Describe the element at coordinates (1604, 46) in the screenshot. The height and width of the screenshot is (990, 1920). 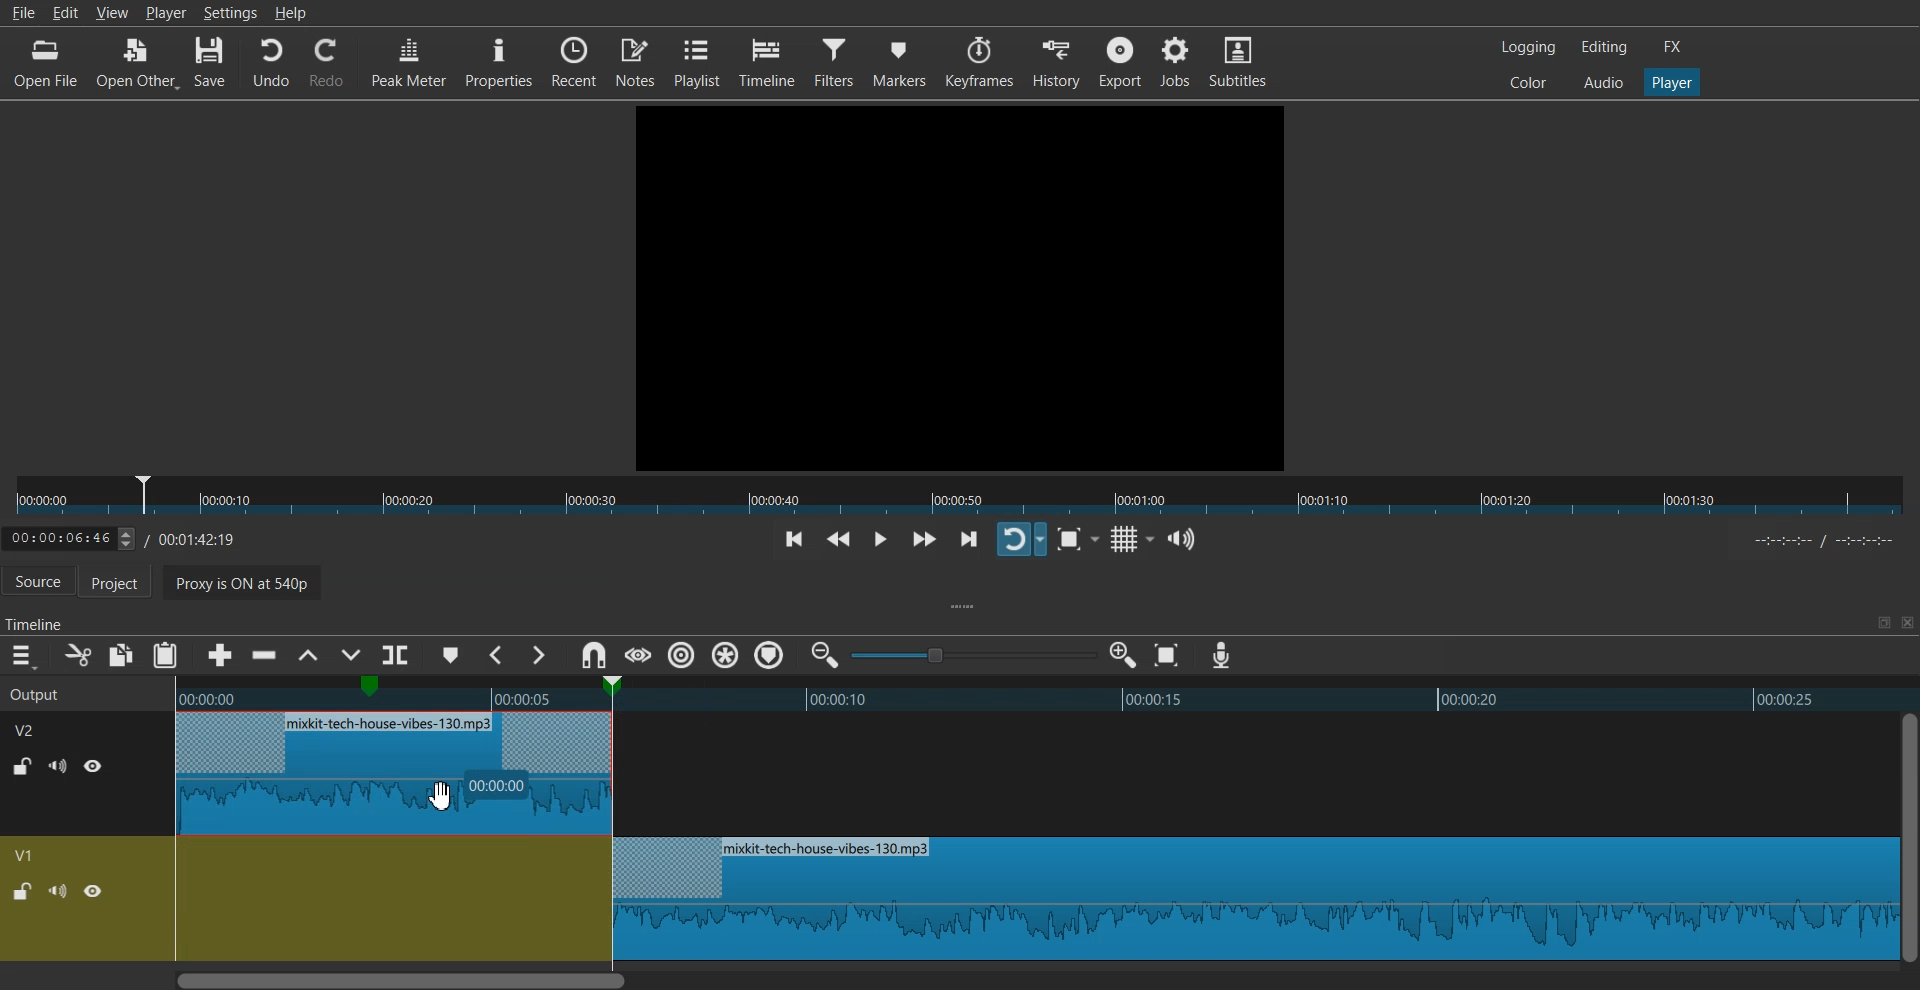
I see `Editing` at that location.